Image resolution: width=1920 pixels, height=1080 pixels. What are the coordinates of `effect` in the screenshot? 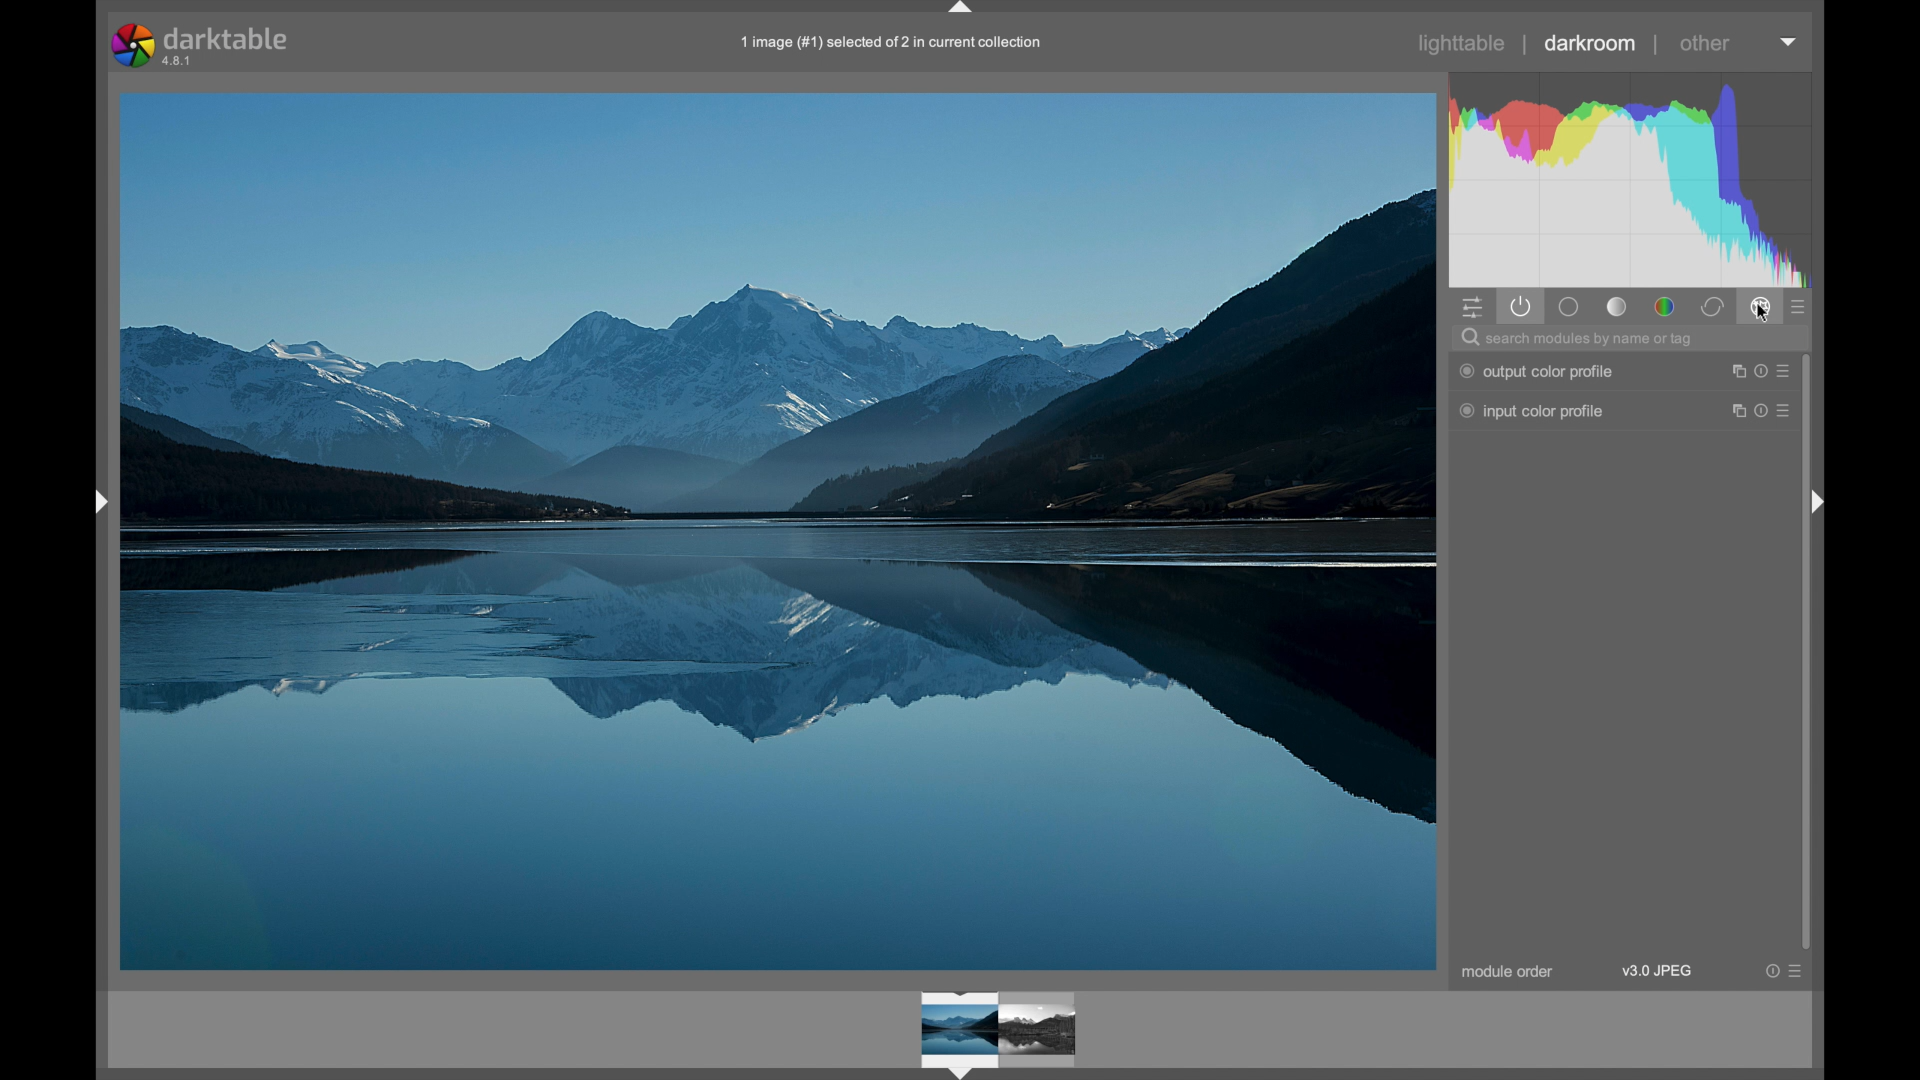 It's located at (1760, 307).